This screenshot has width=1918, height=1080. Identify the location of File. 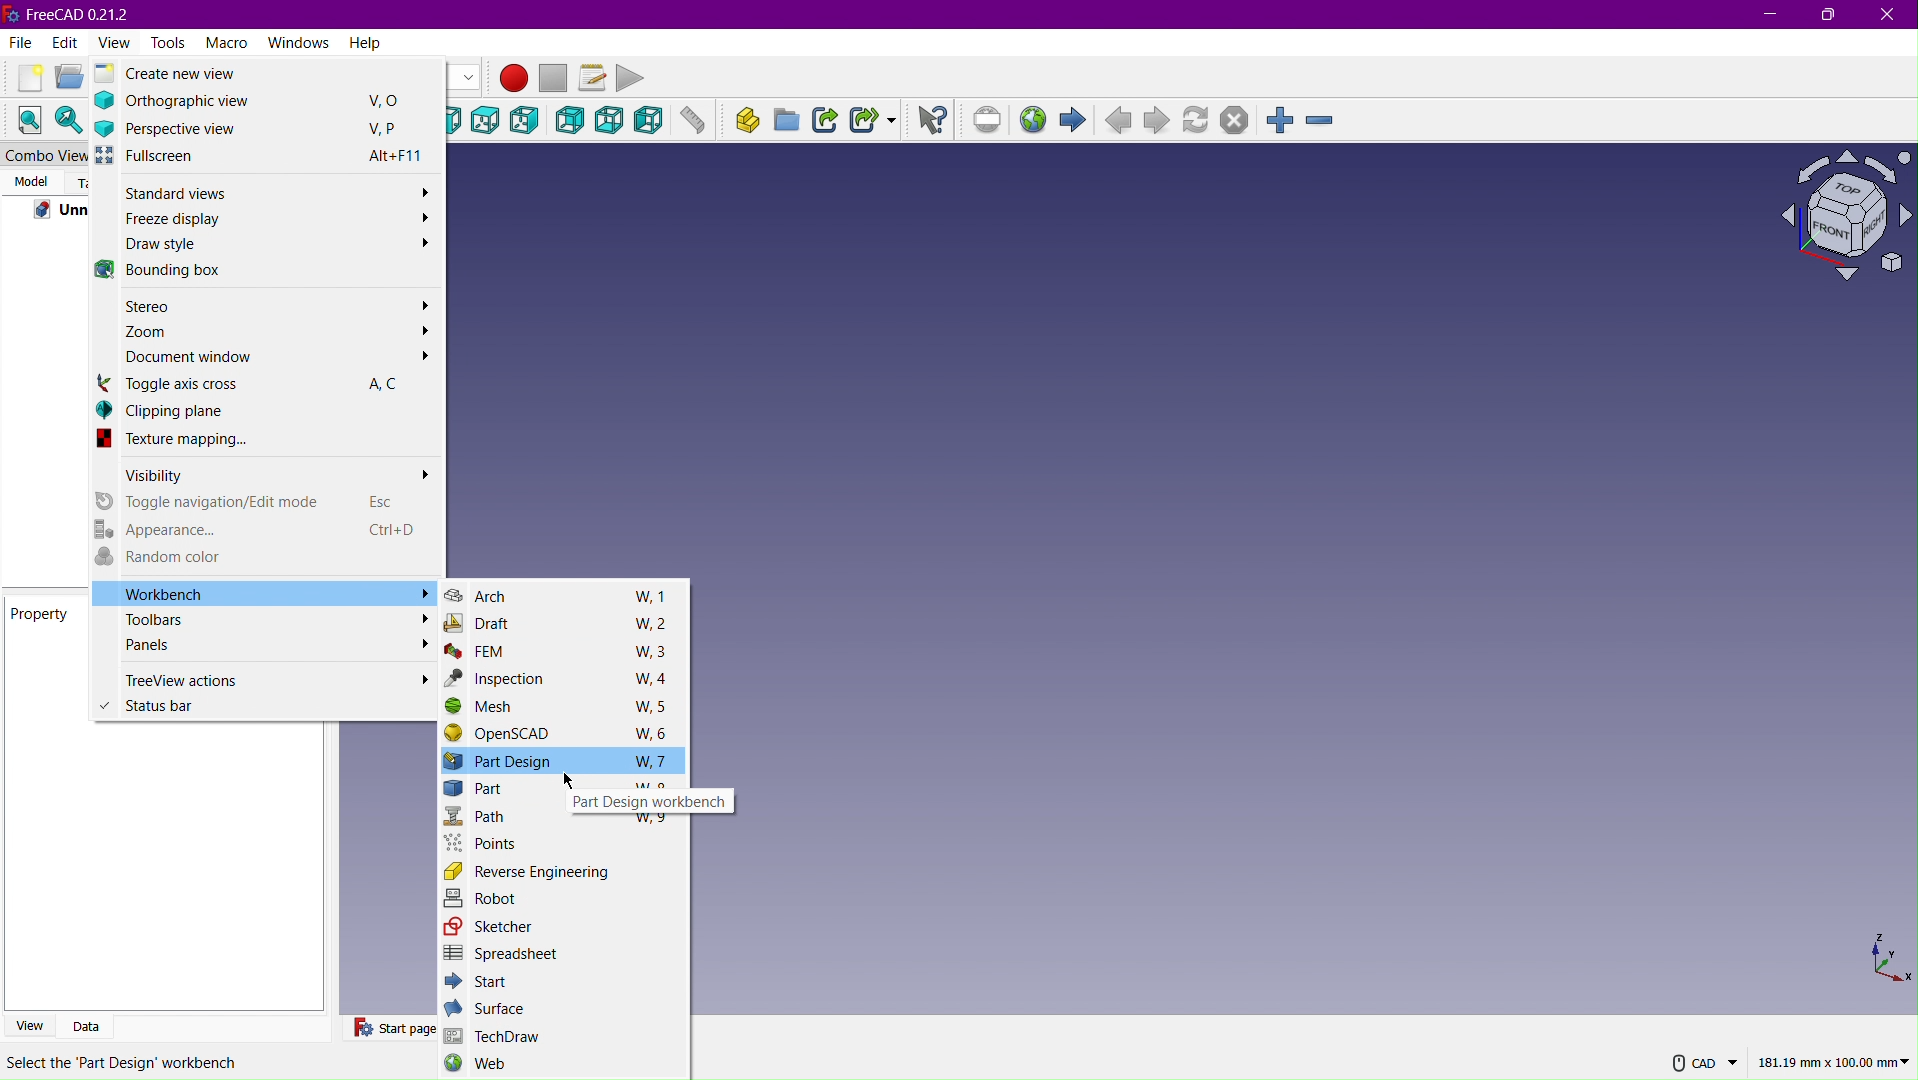
(19, 43).